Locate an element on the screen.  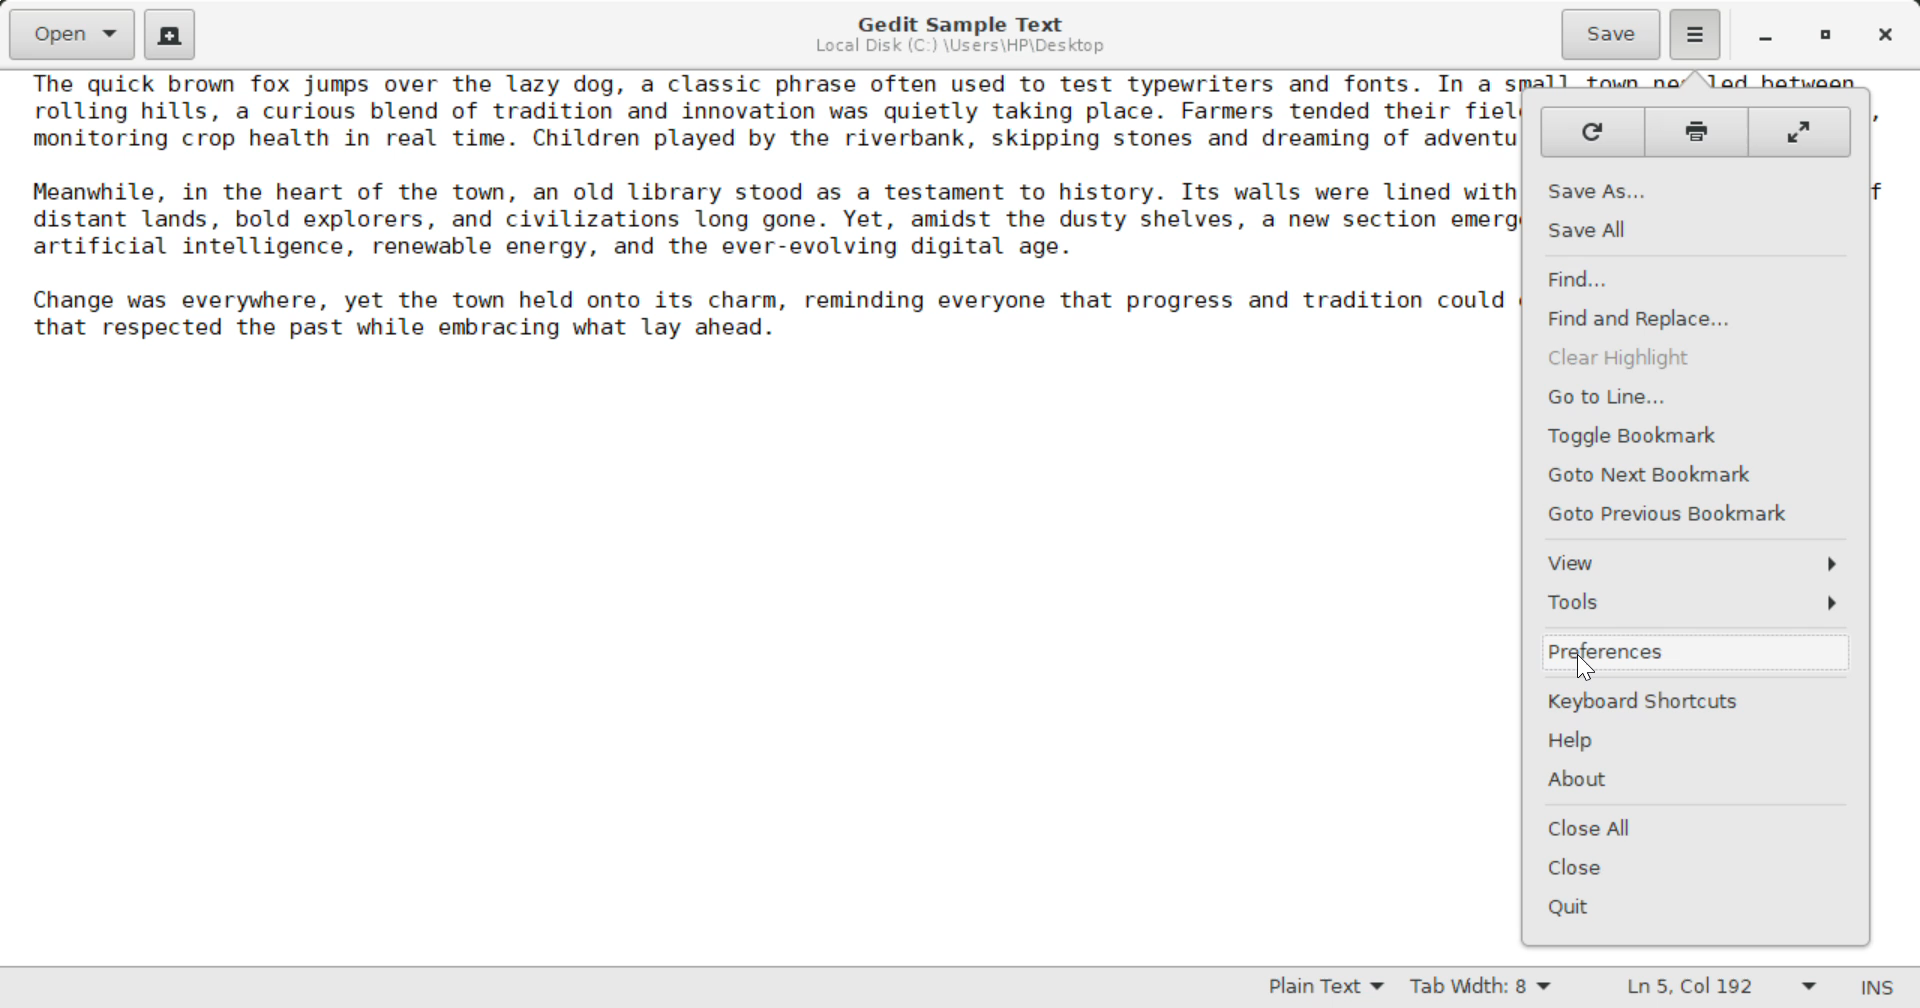
Cursor Position is located at coordinates (1585, 667).